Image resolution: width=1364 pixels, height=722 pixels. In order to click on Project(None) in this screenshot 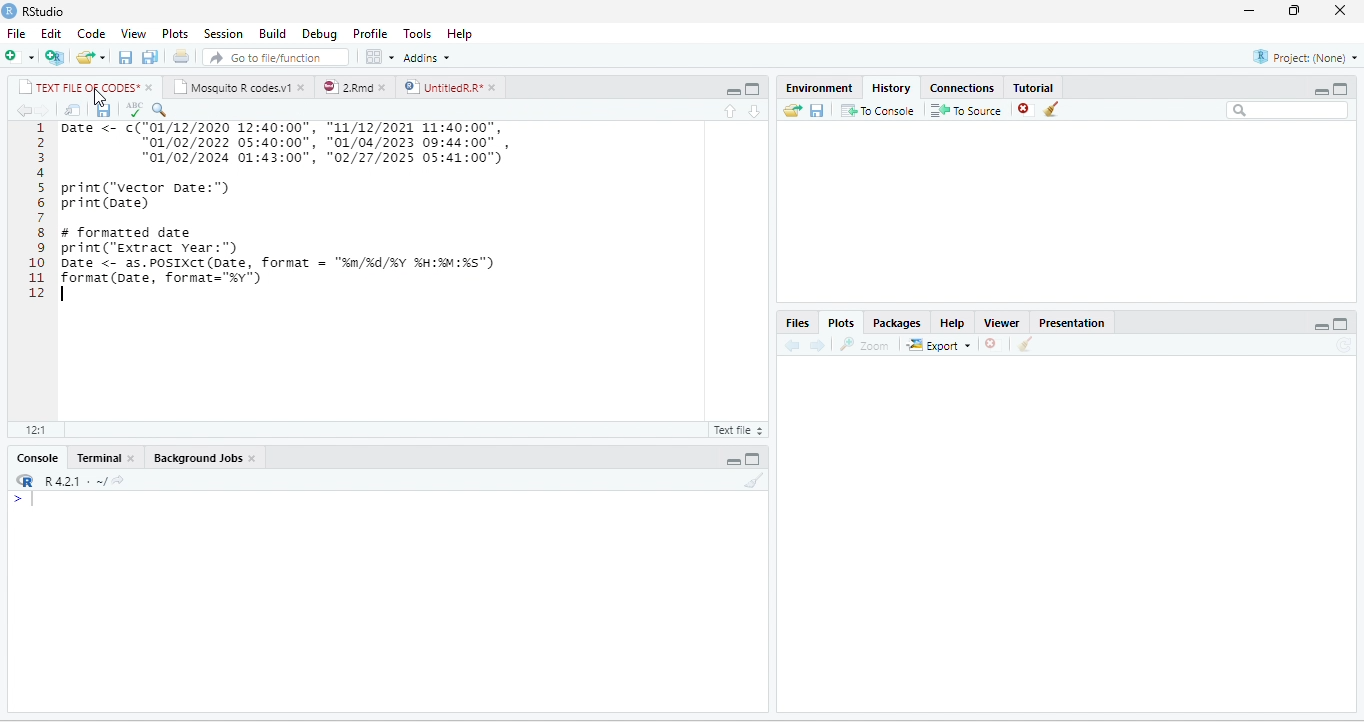, I will do `click(1305, 57)`.